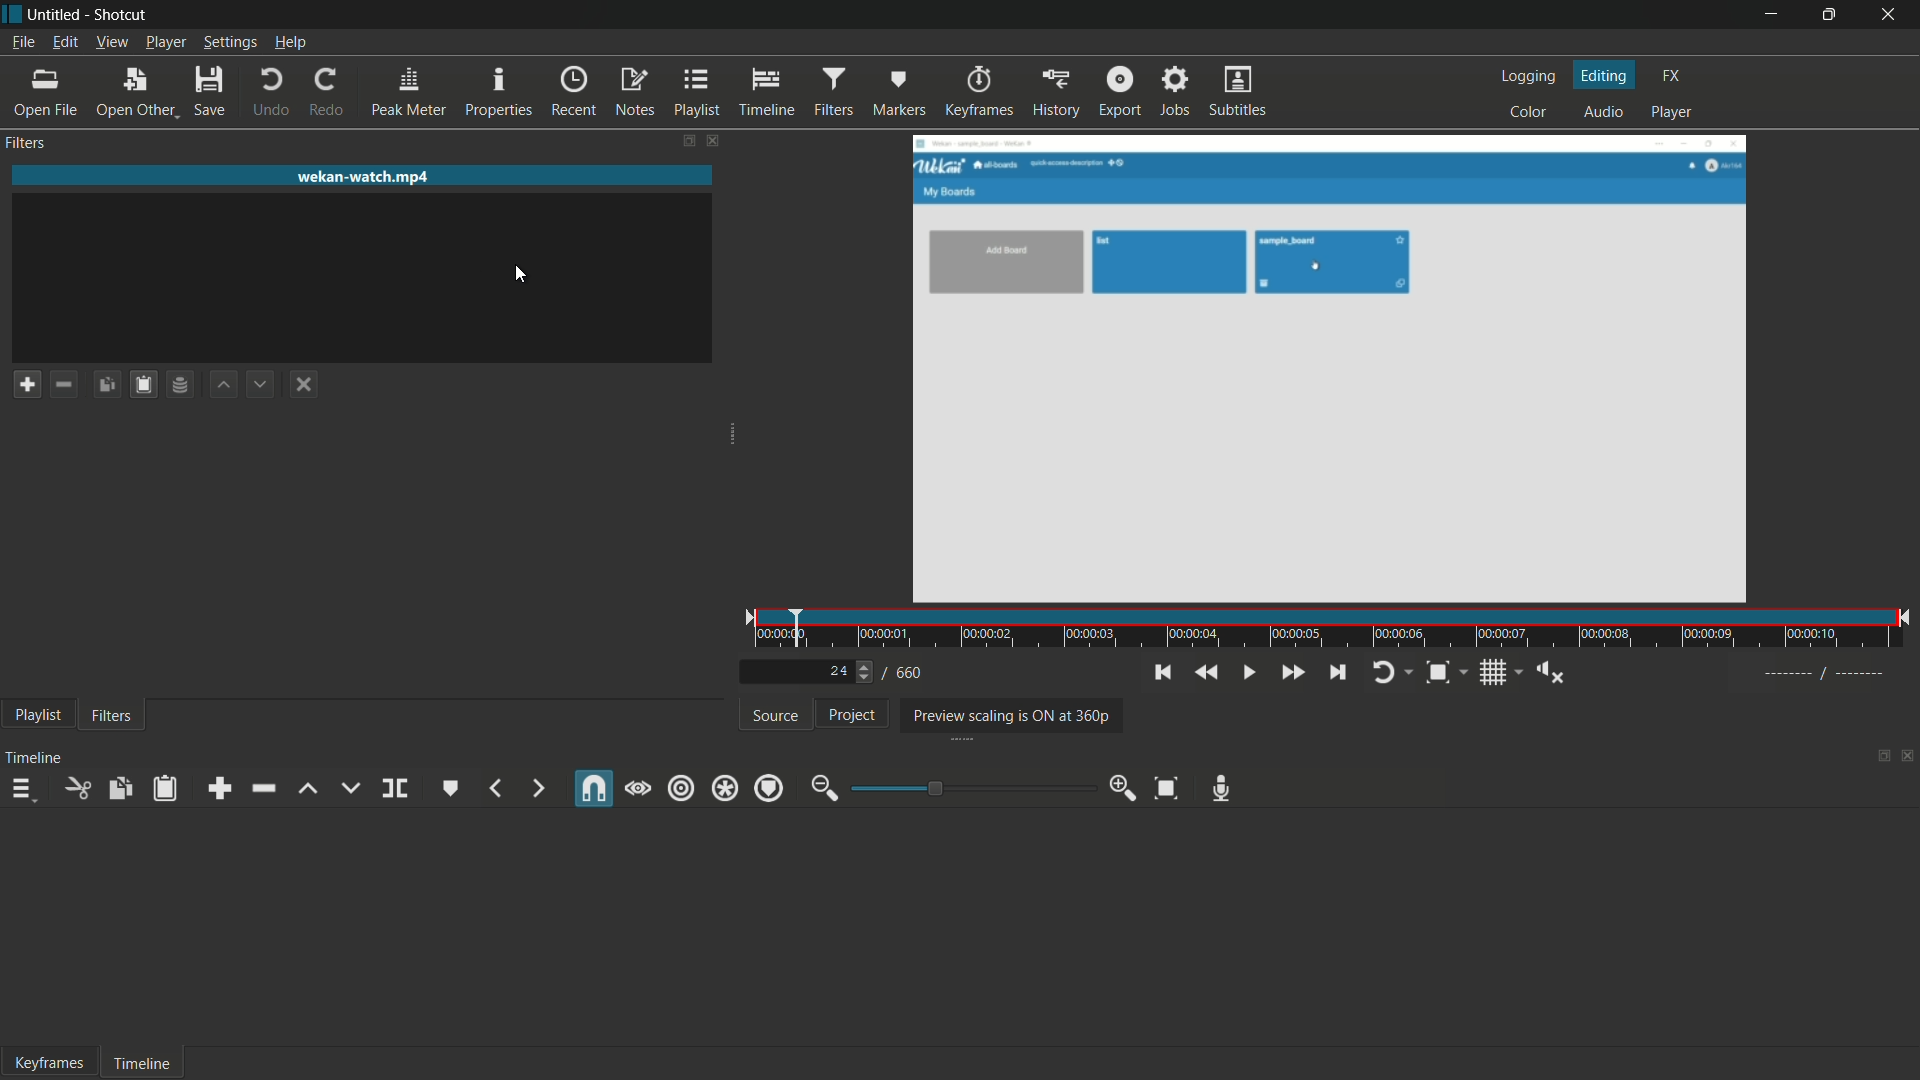  What do you see at coordinates (224, 386) in the screenshot?
I see `move filter up` at bounding box center [224, 386].